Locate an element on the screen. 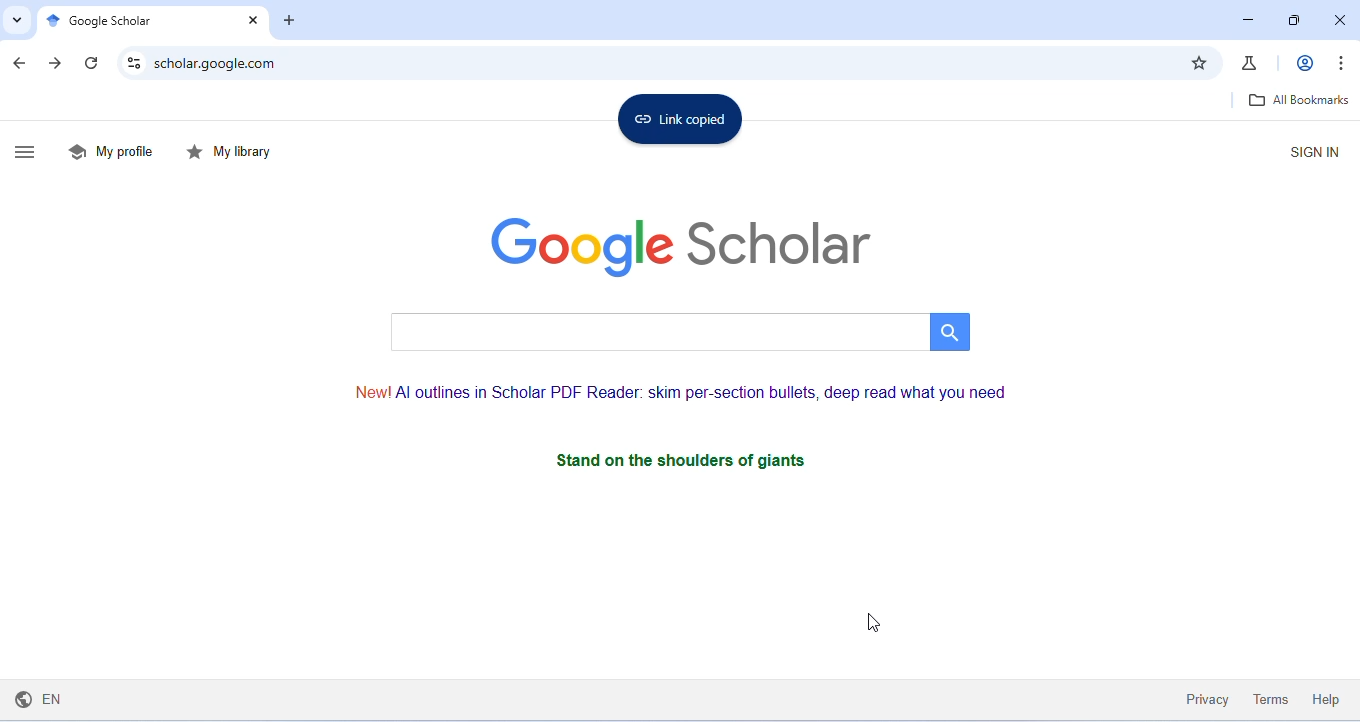 The width and height of the screenshot is (1360, 722). add bookmark is located at coordinates (1200, 62).